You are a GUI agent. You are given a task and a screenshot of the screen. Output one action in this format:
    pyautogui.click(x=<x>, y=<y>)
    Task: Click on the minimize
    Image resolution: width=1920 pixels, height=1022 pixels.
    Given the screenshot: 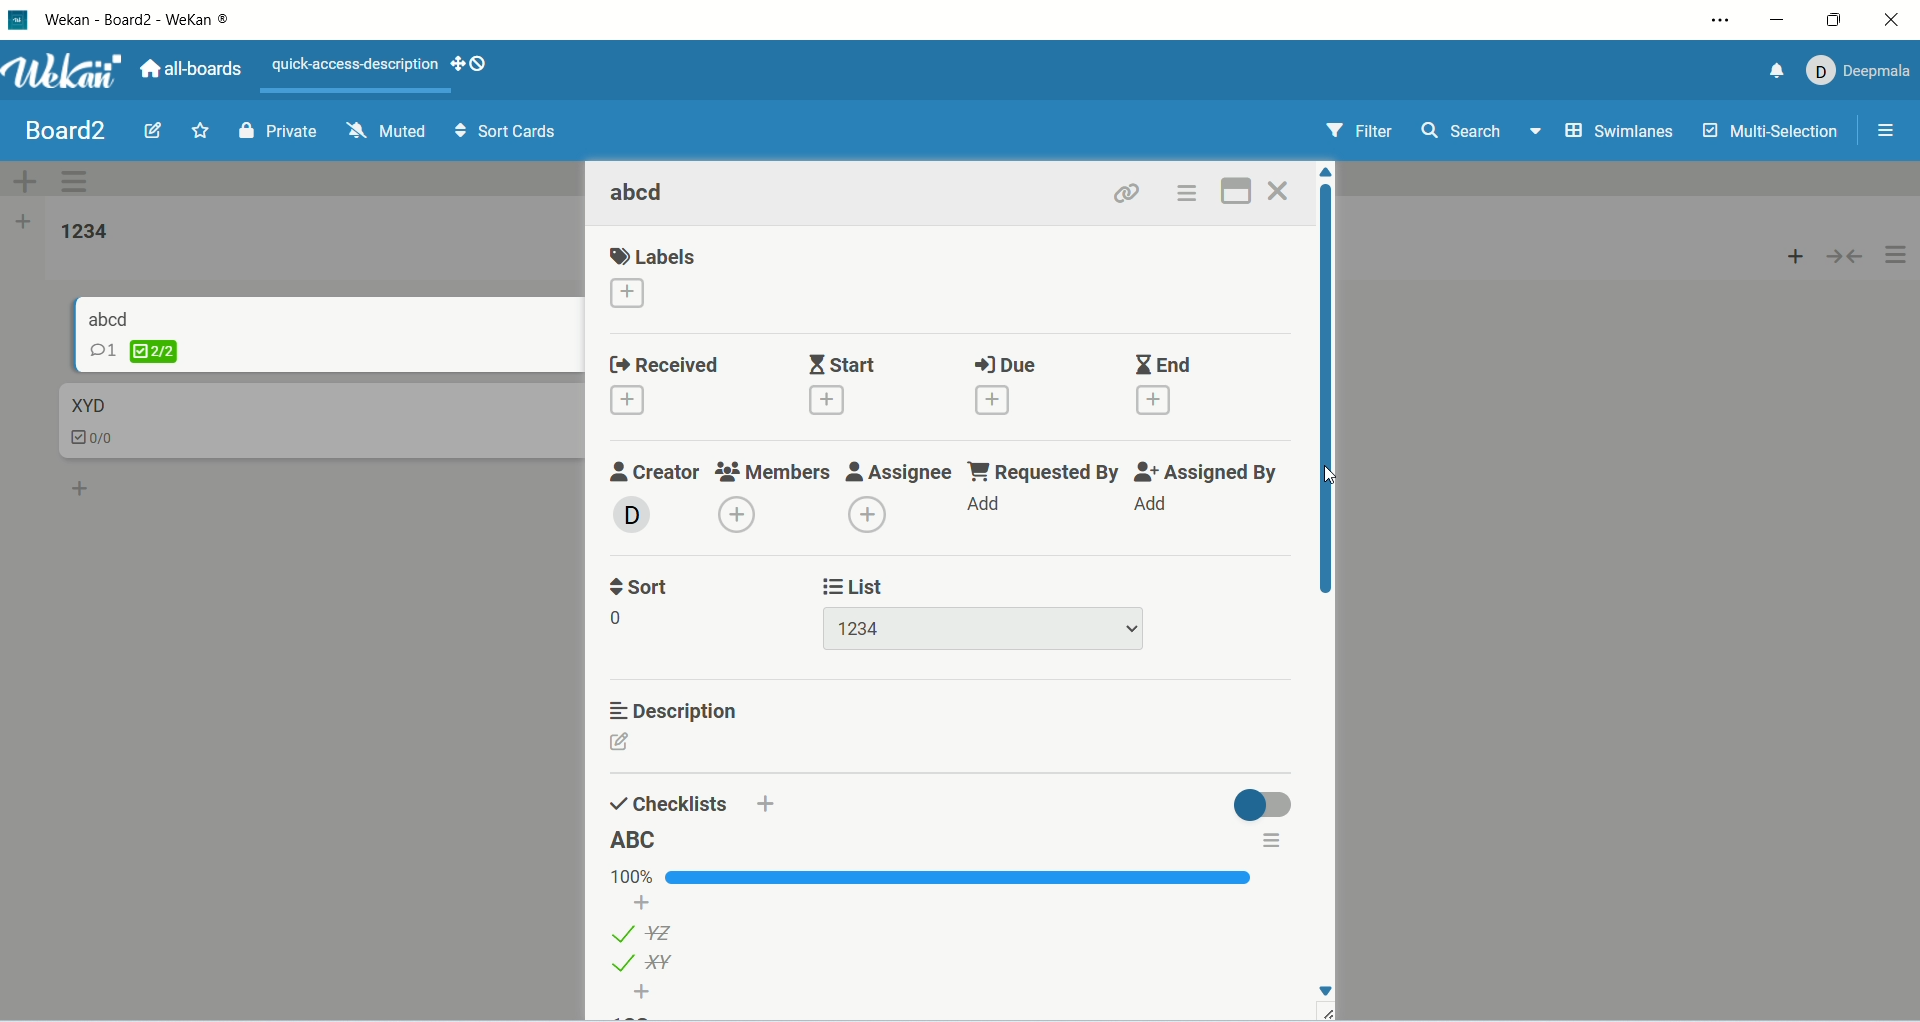 What is the action you would take?
    pyautogui.click(x=1781, y=24)
    